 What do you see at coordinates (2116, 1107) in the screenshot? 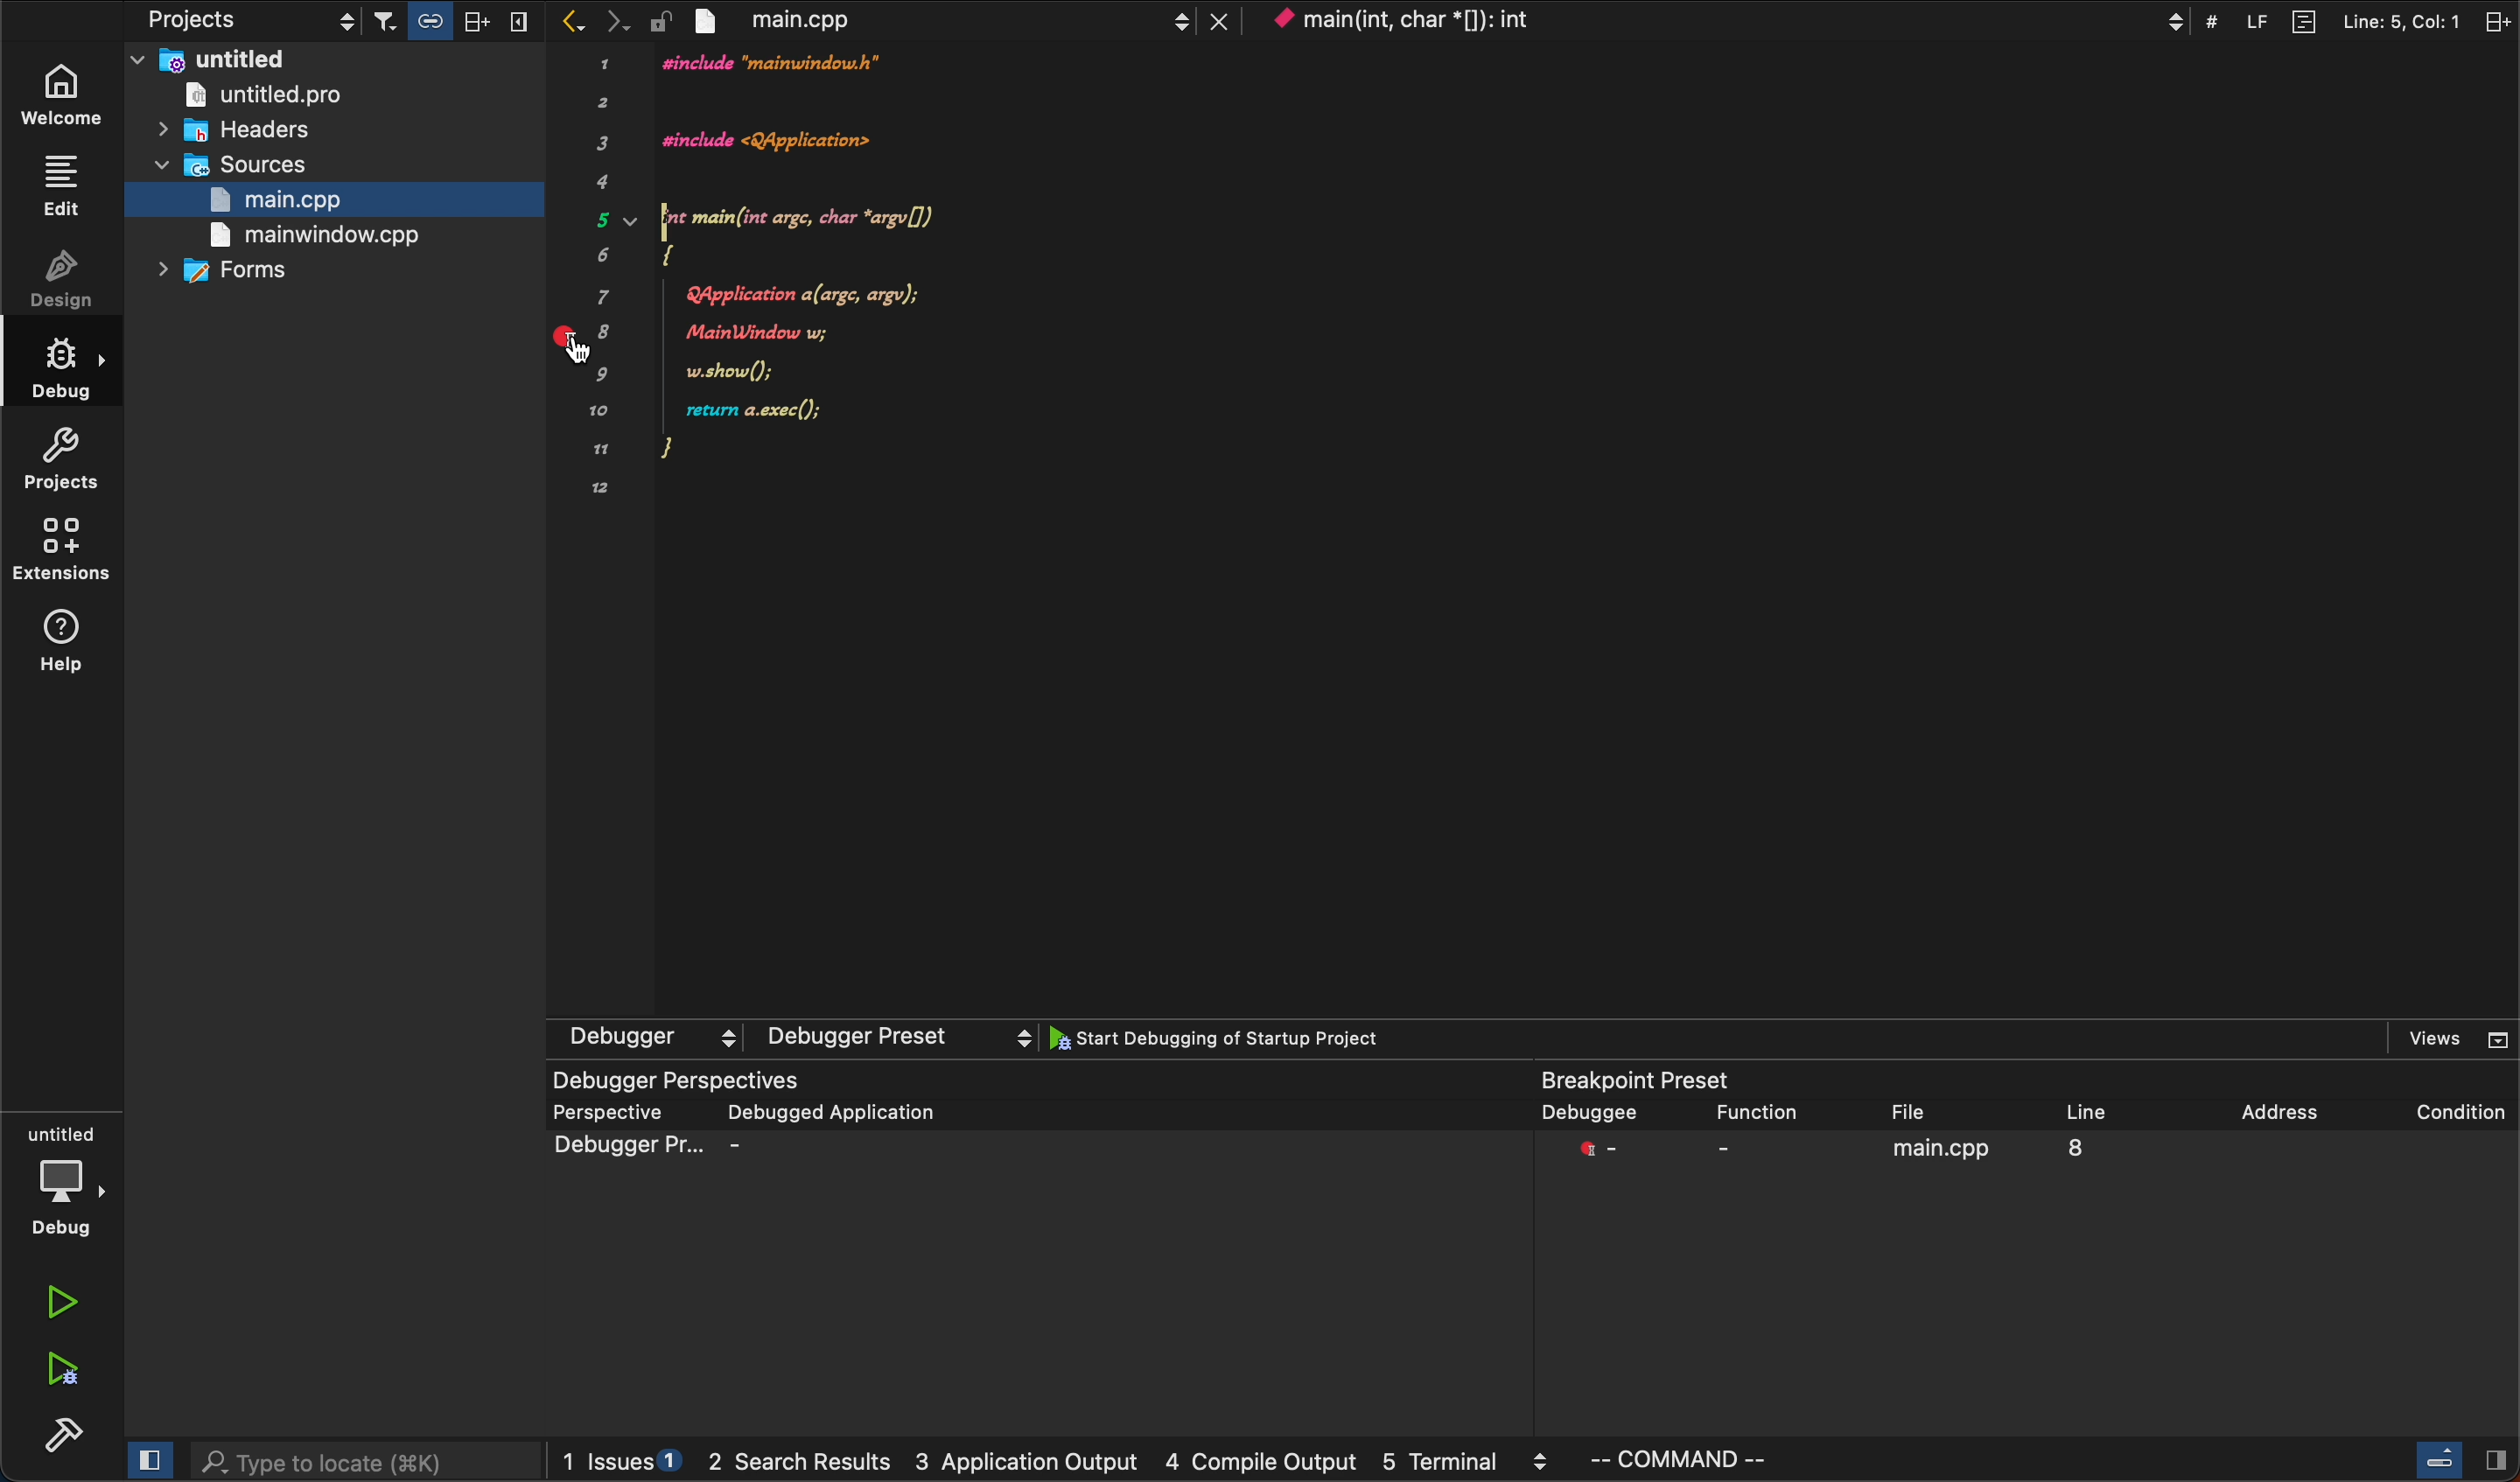
I see `line` at bounding box center [2116, 1107].